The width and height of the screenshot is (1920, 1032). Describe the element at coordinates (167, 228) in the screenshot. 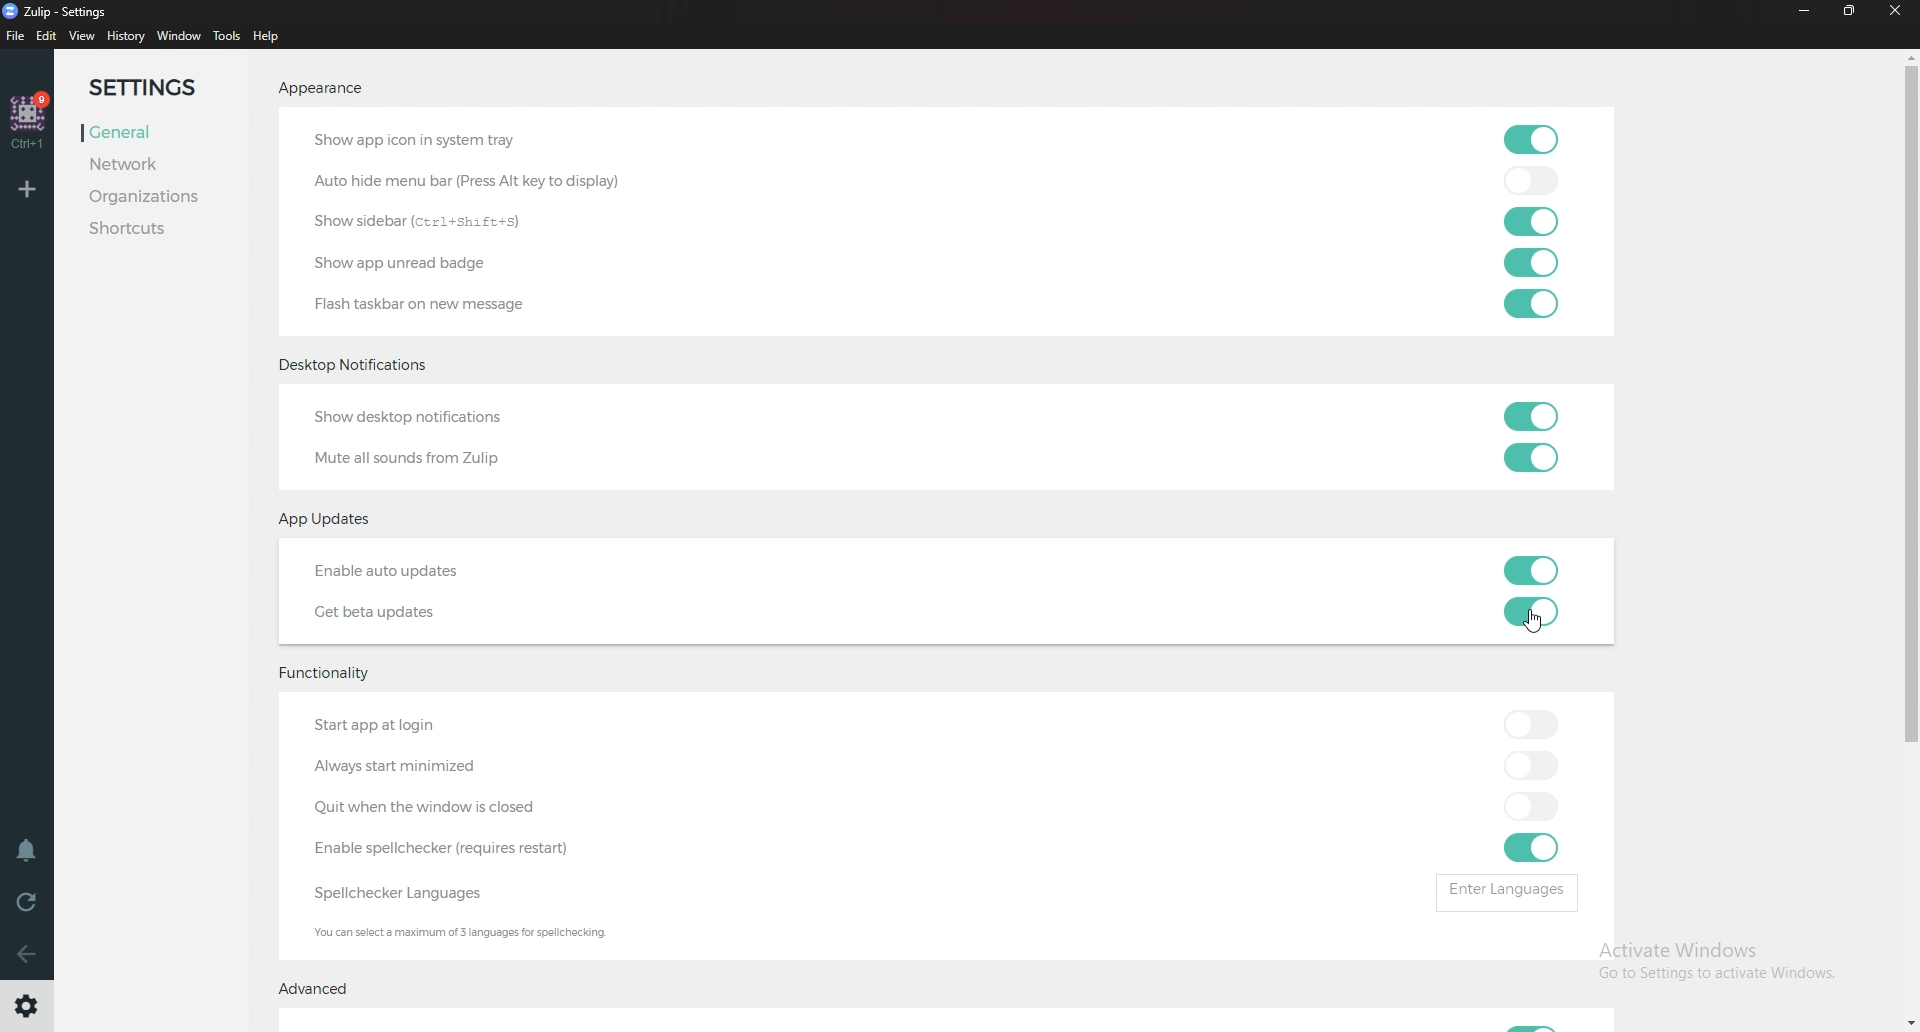

I see `Shortcuts` at that location.